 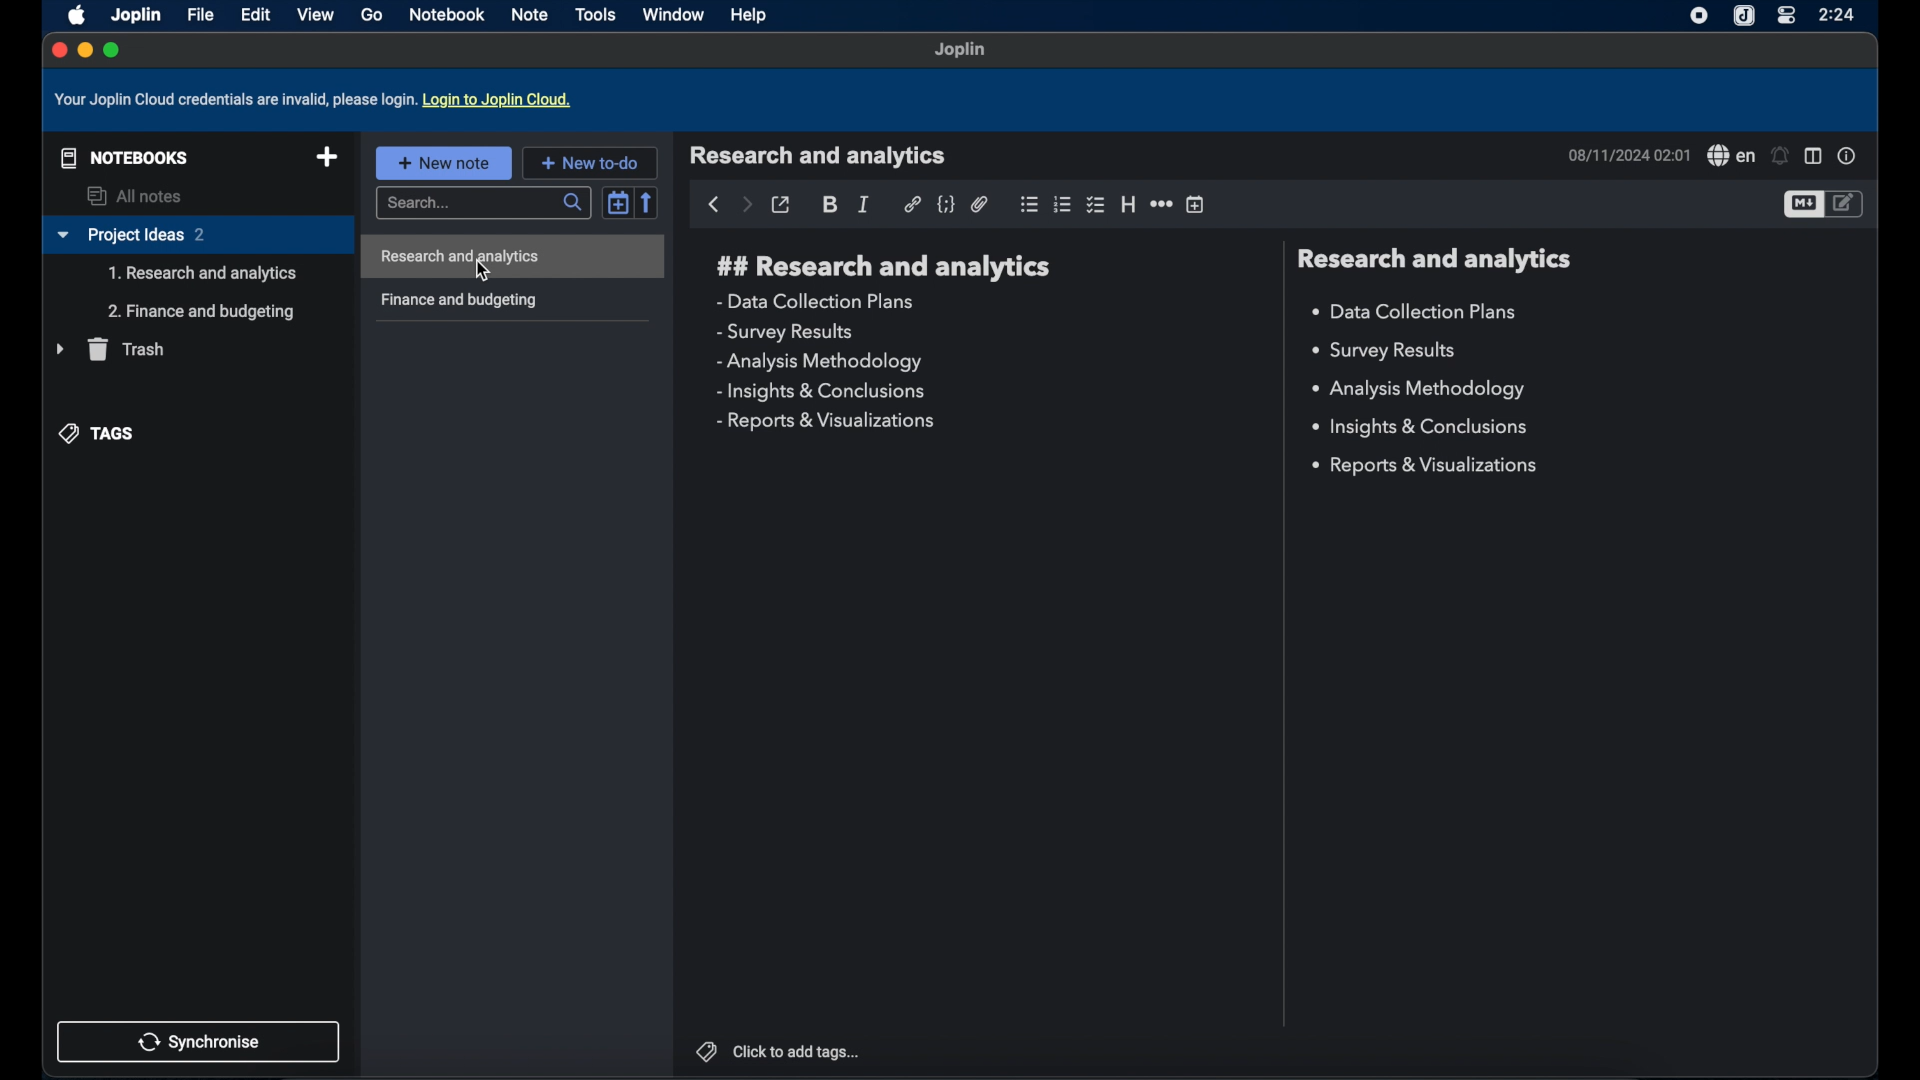 I want to click on screen recorder icon, so click(x=1695, y=16).